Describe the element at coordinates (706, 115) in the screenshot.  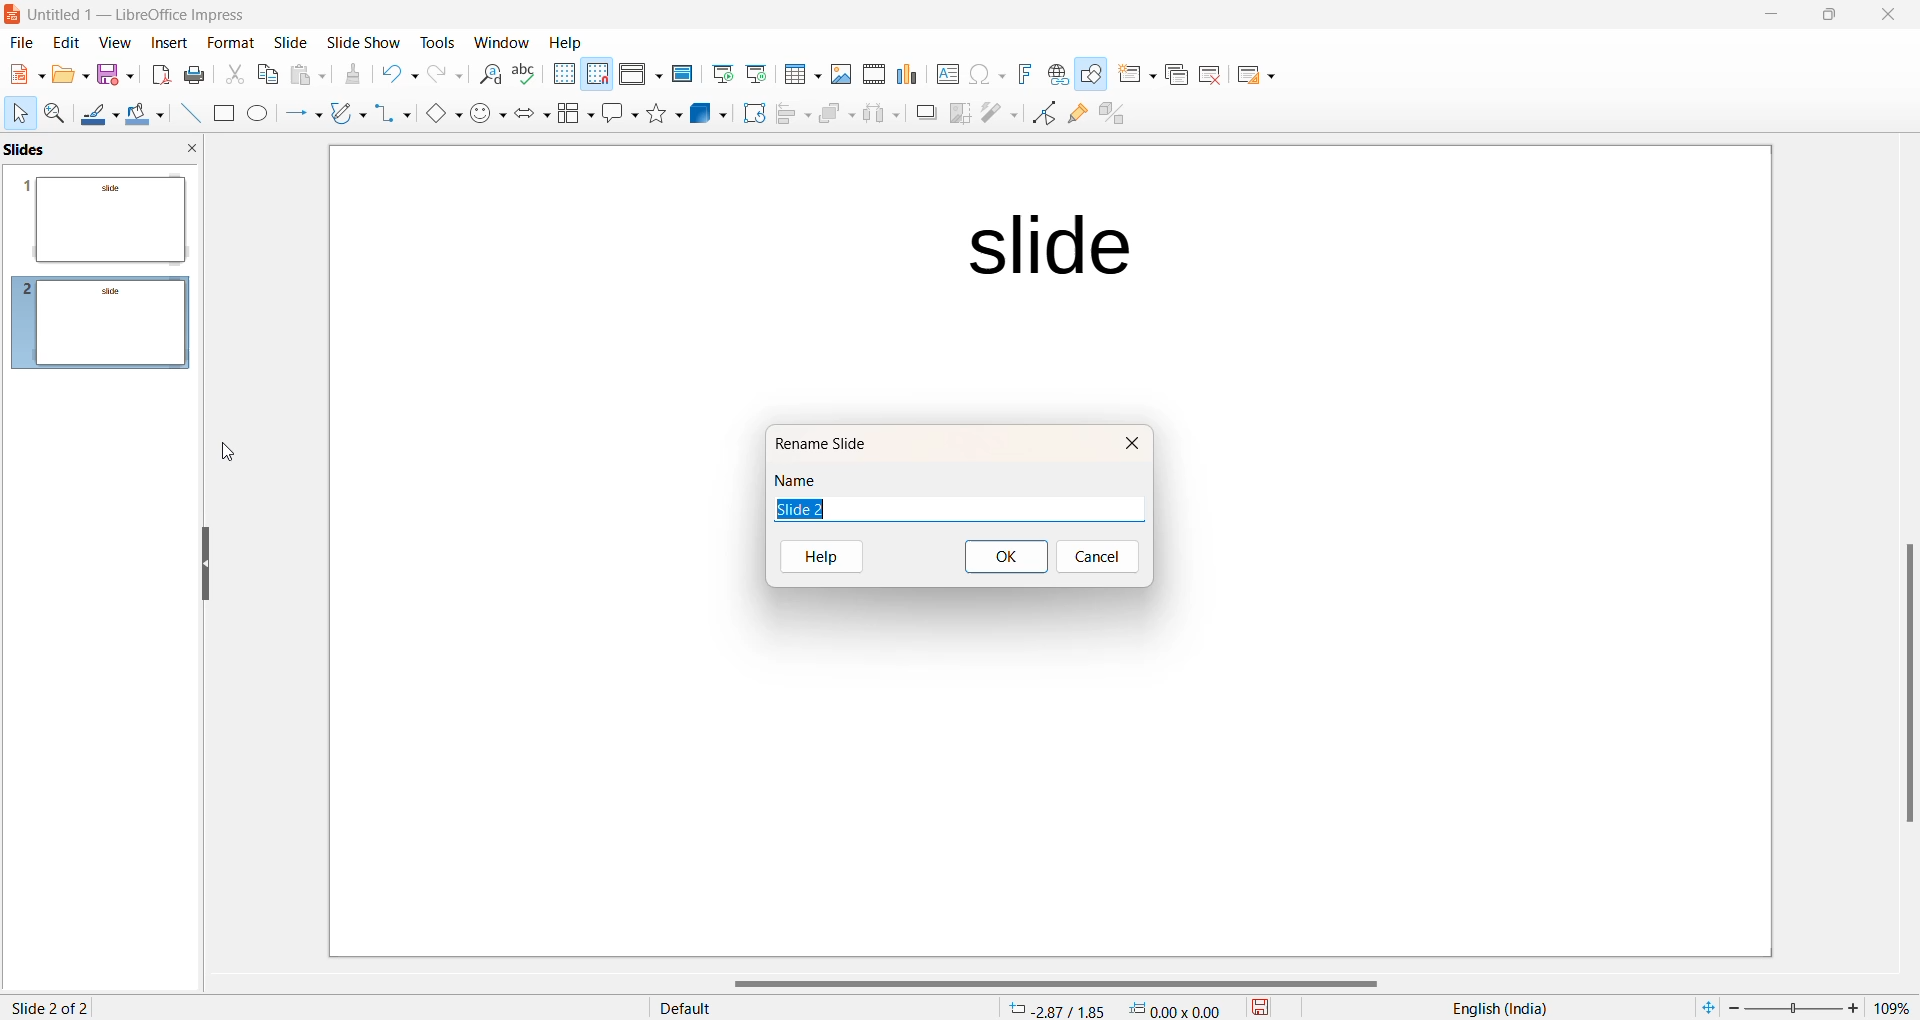
I see `3D objects` at that location.